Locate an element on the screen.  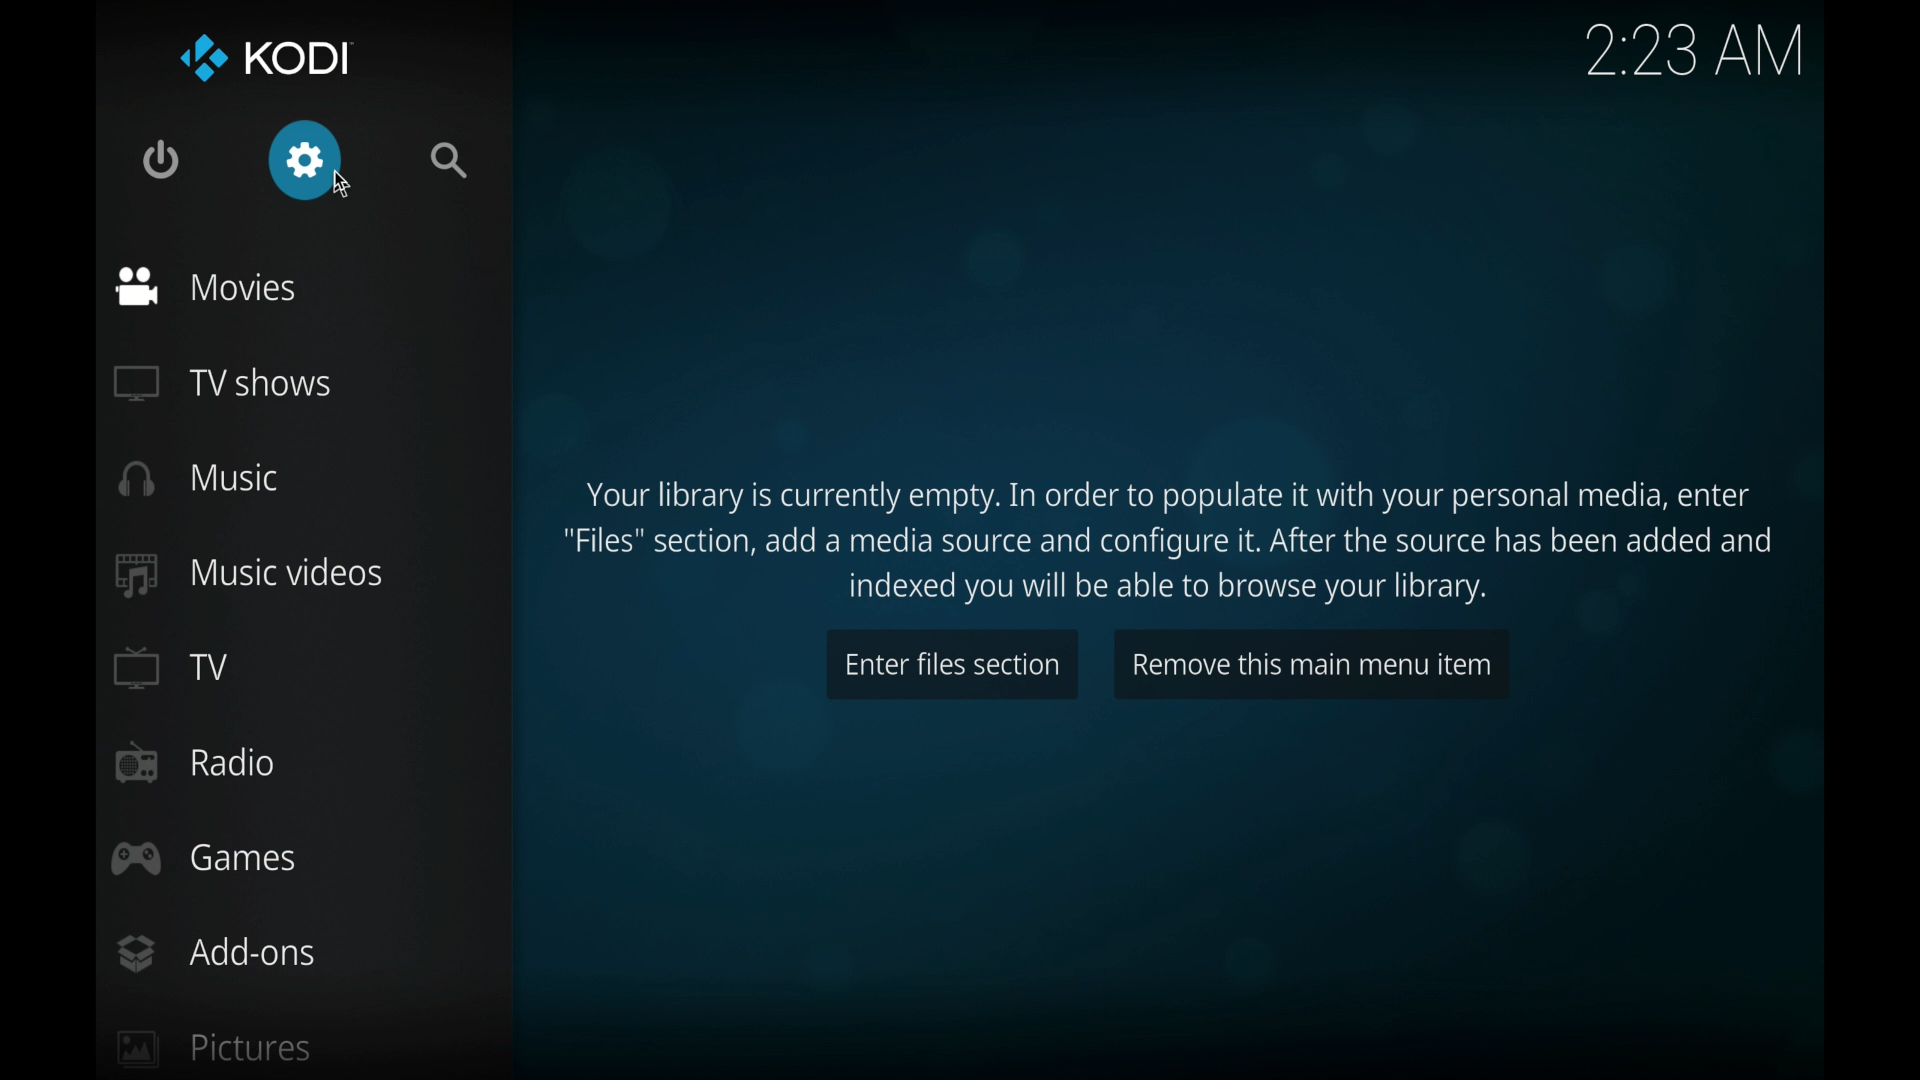
tv shows is located at coordinates (220, 384).